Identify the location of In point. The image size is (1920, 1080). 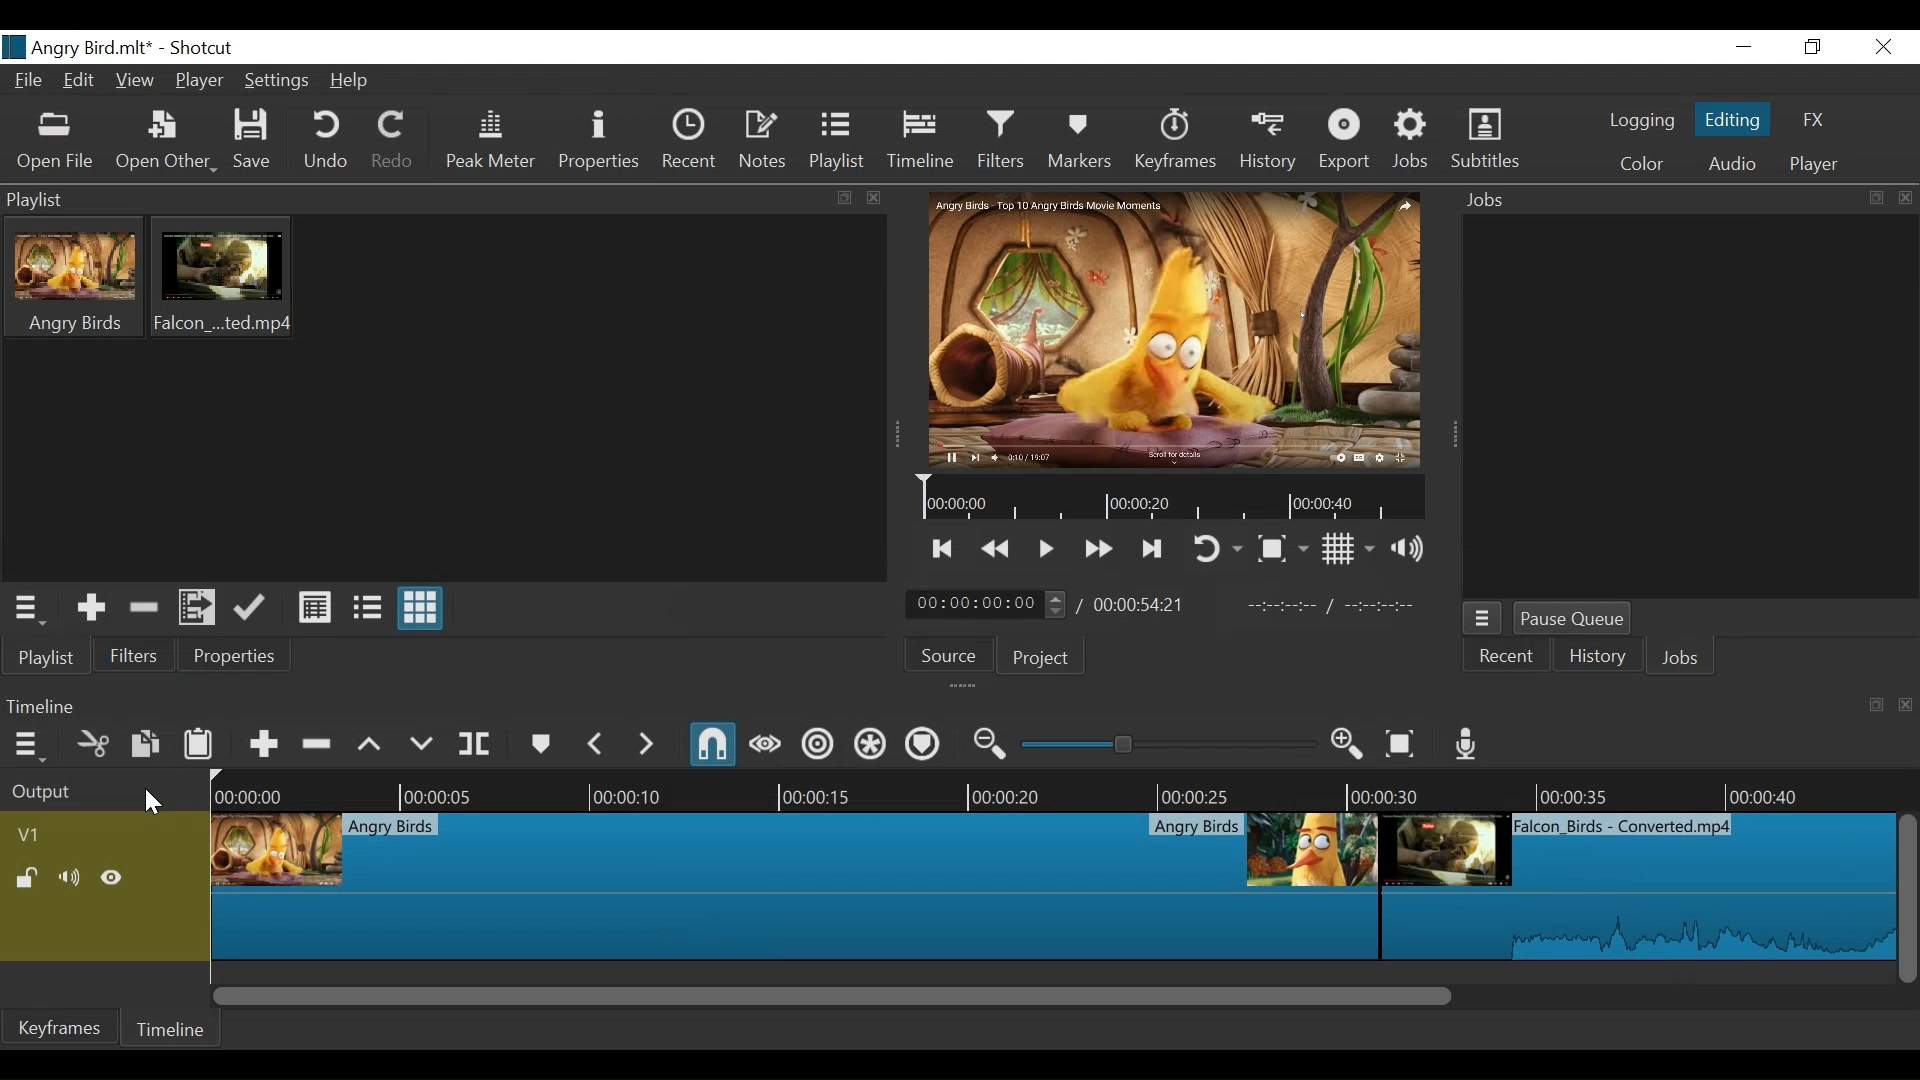
(1340, 608).